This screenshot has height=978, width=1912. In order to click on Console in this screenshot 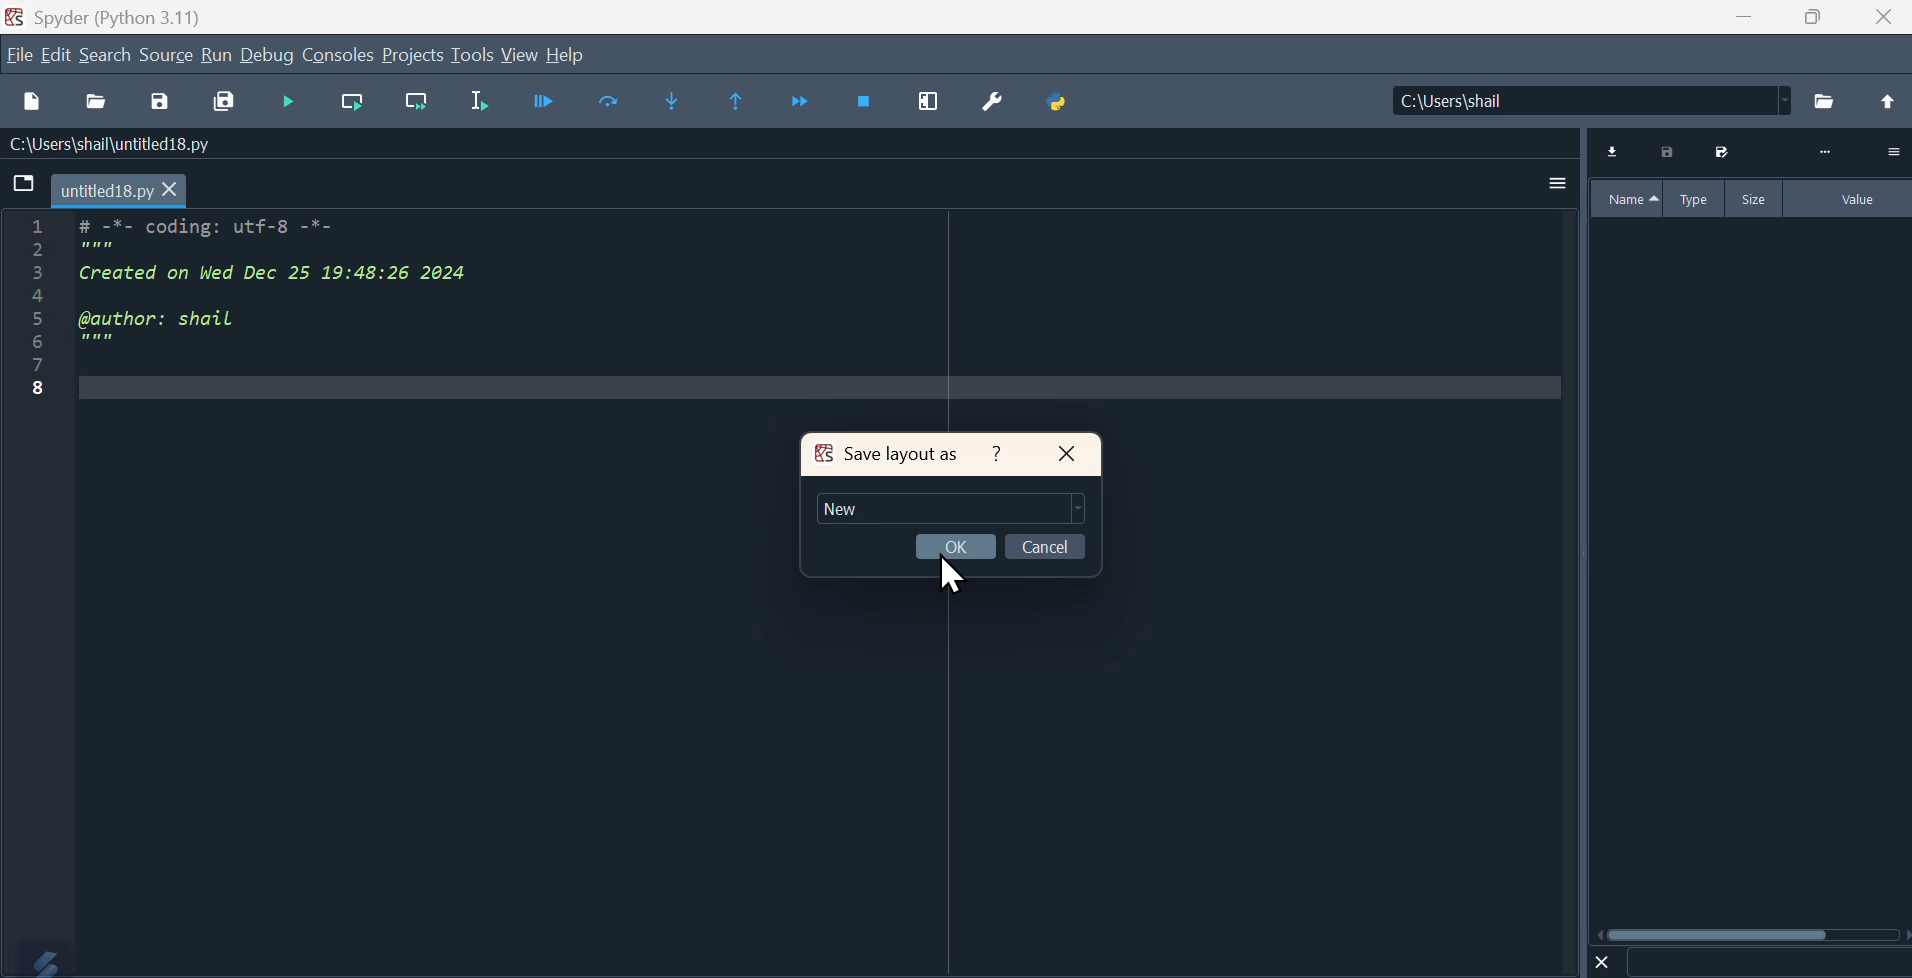, I will do `click(338, 54)`.